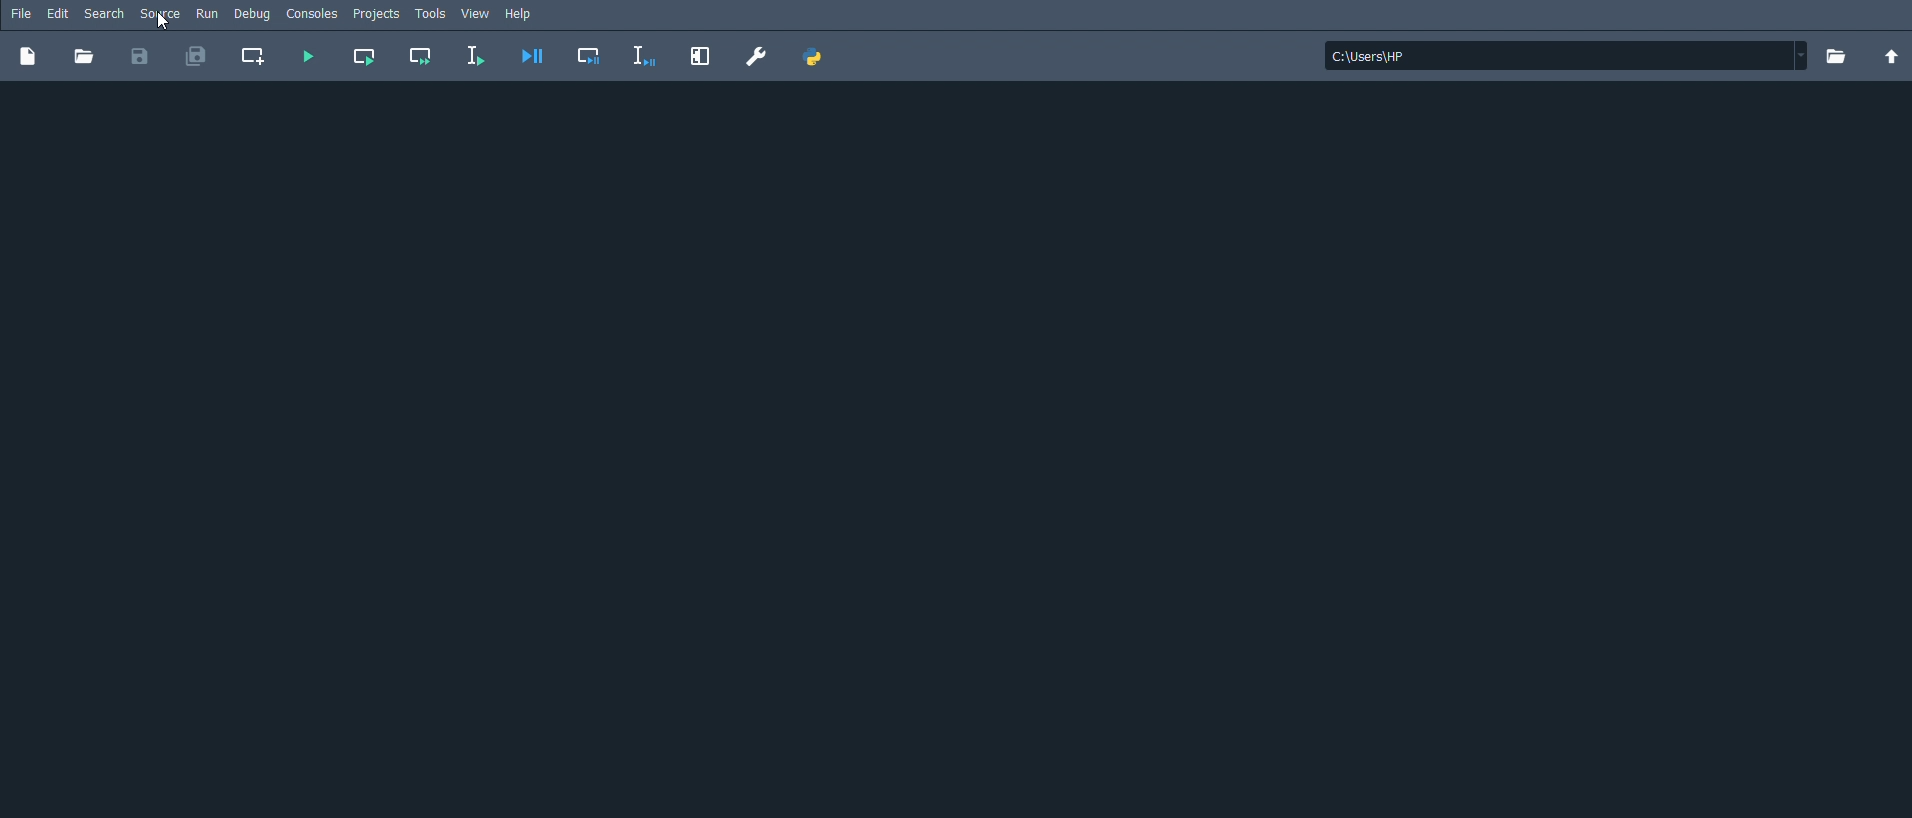 The height and width of the screenshot is (818, 1912). I want to click on PYTHONPATH manager, so click(818, 60).